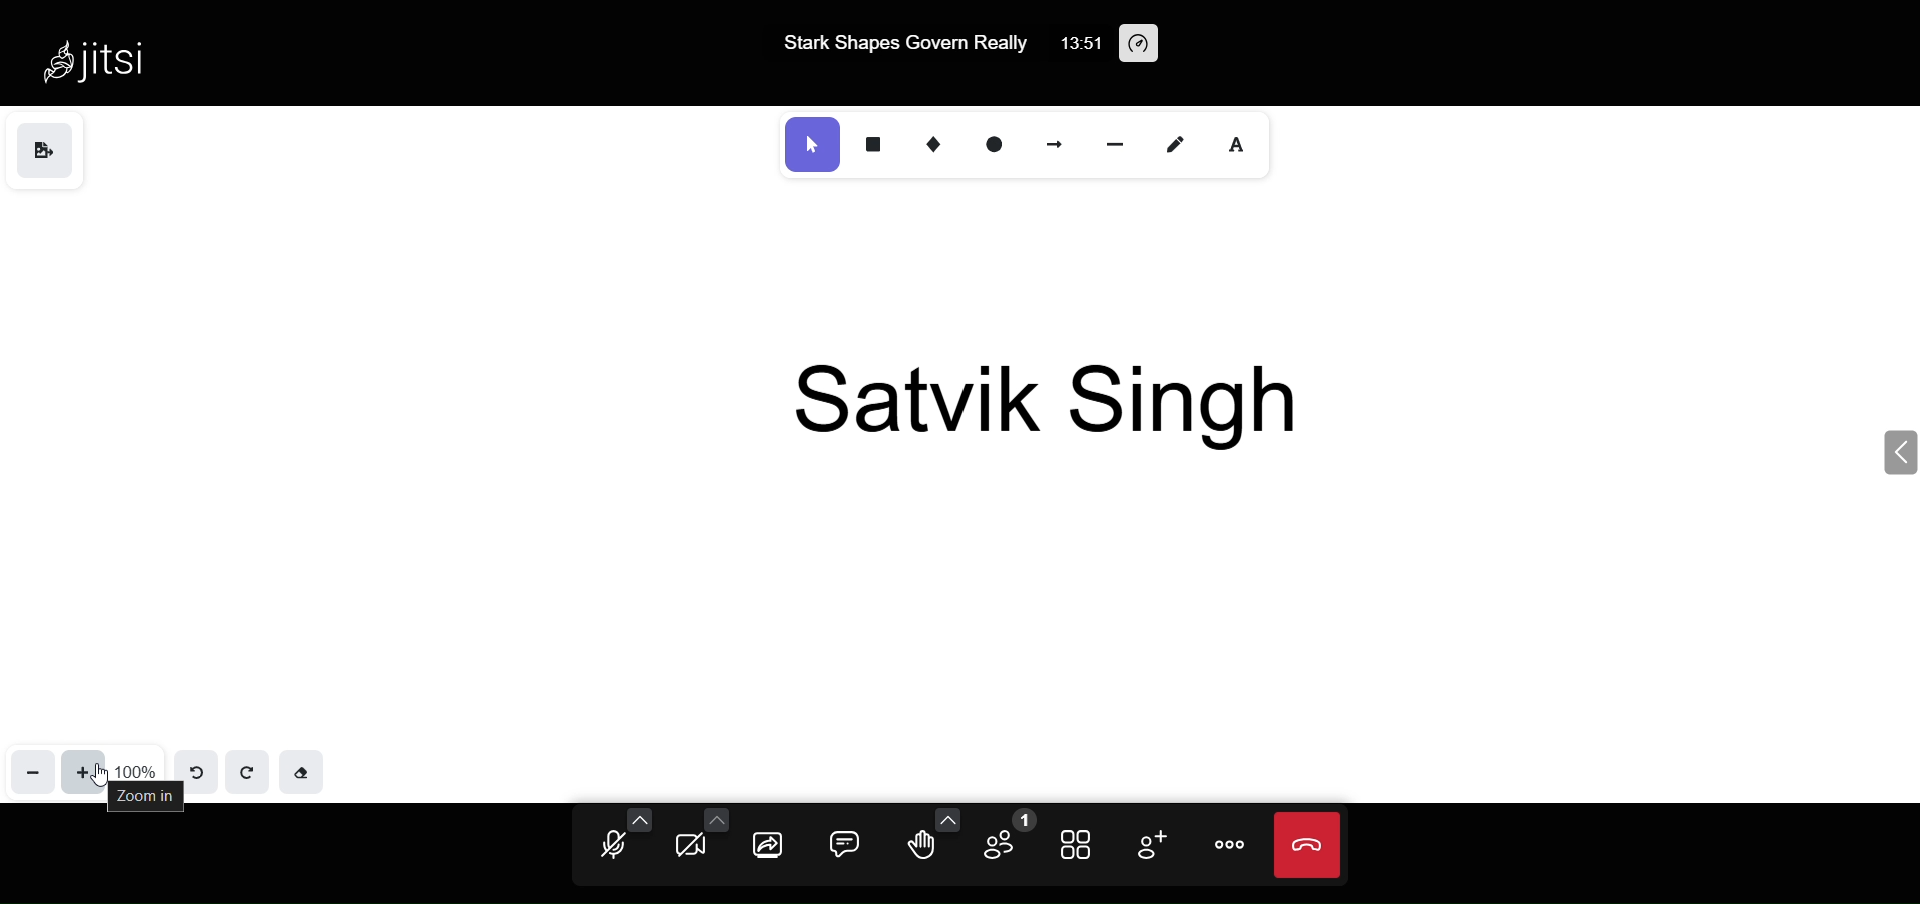 The height and width of the screenshot is (904, 1920). I want to click on rectangle, so click(872, 143).